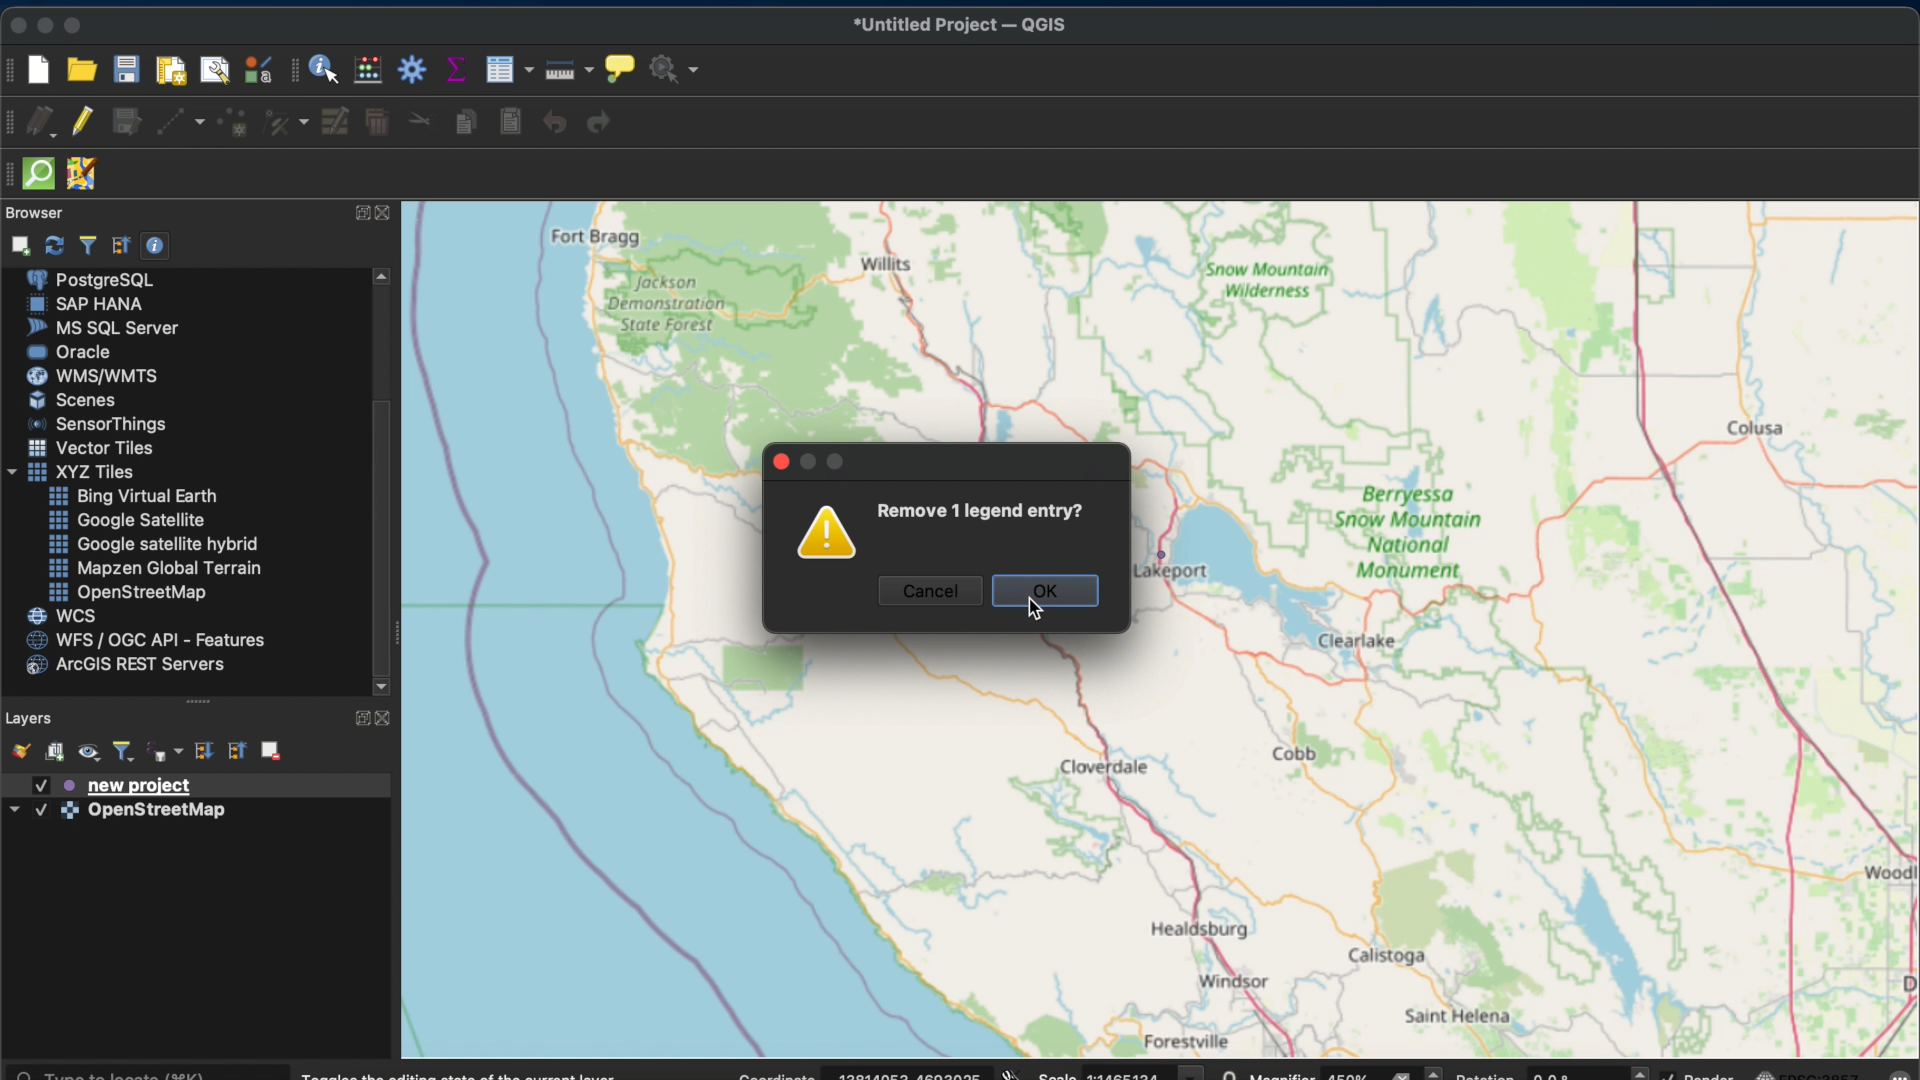  What do you see at coordinates (411, 67) in the screenshot?
I see `toolbox` at bounding box center [411, 67].